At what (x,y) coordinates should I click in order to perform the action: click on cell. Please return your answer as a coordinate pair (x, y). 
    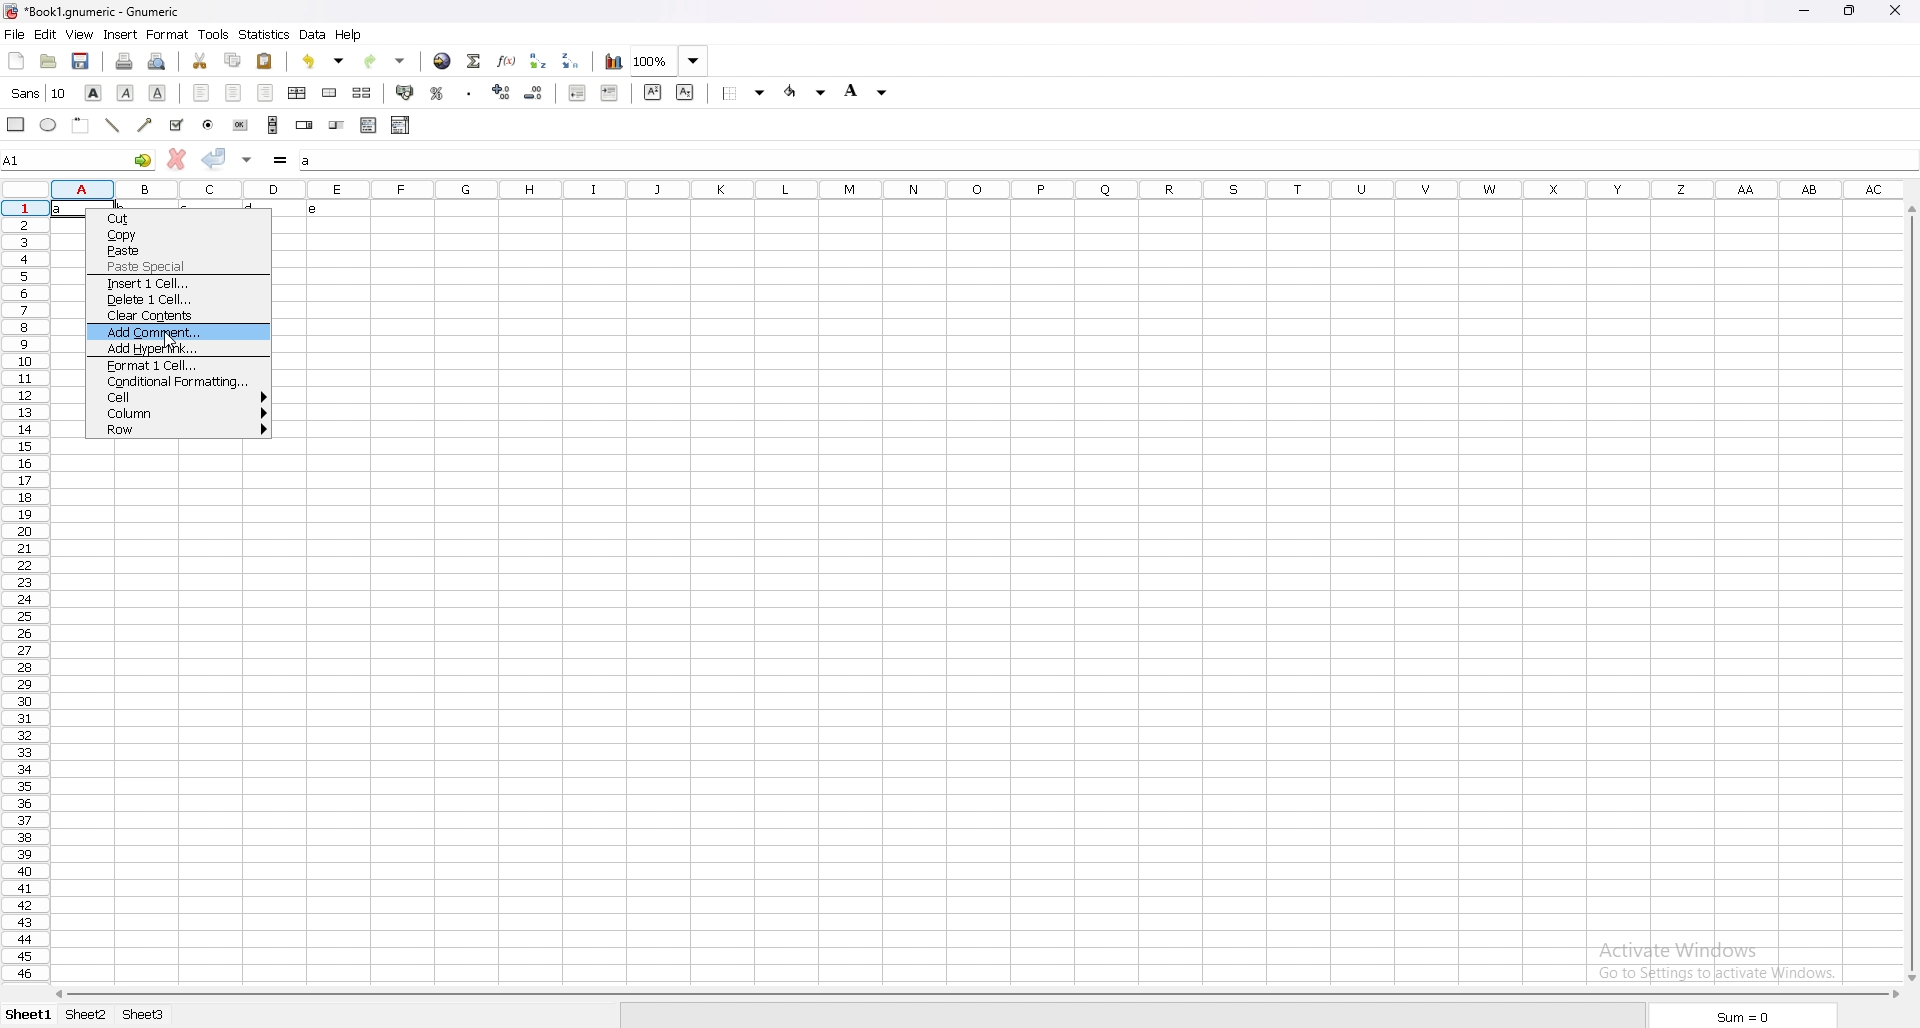
    Looking at the image, I should click on (179, 398).